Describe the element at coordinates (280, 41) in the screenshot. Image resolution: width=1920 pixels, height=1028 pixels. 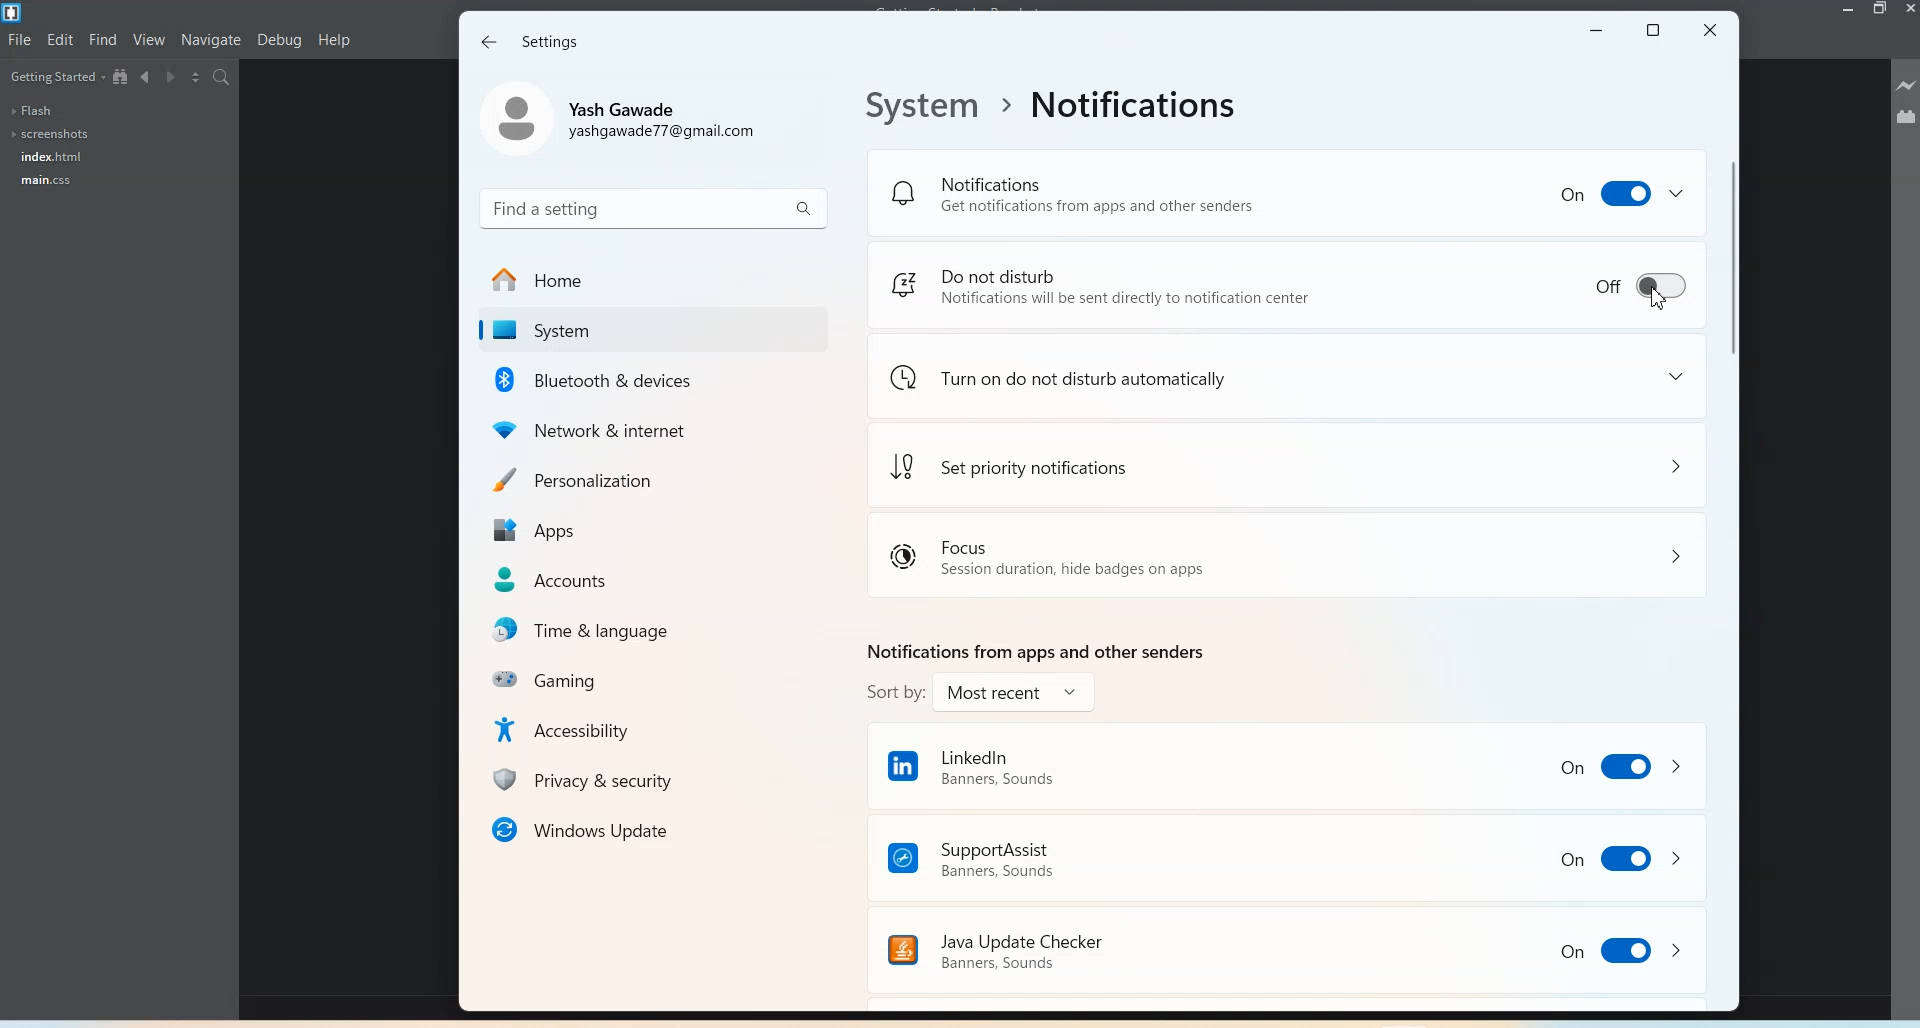
I see `Debug` at that location.